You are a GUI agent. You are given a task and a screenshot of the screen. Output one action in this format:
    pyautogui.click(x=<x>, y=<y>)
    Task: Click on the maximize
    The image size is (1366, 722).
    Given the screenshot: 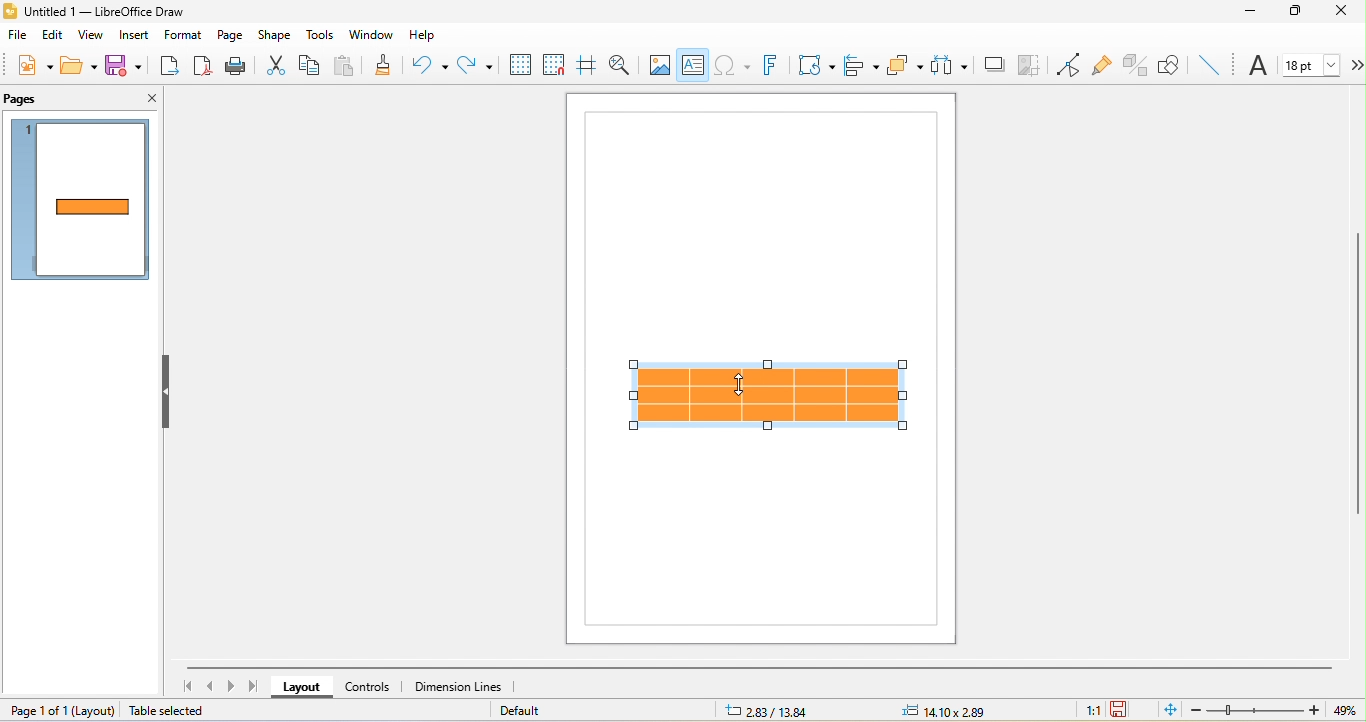 What is the action you would take?
    pyautogui.click(x=1301, y=15)
    